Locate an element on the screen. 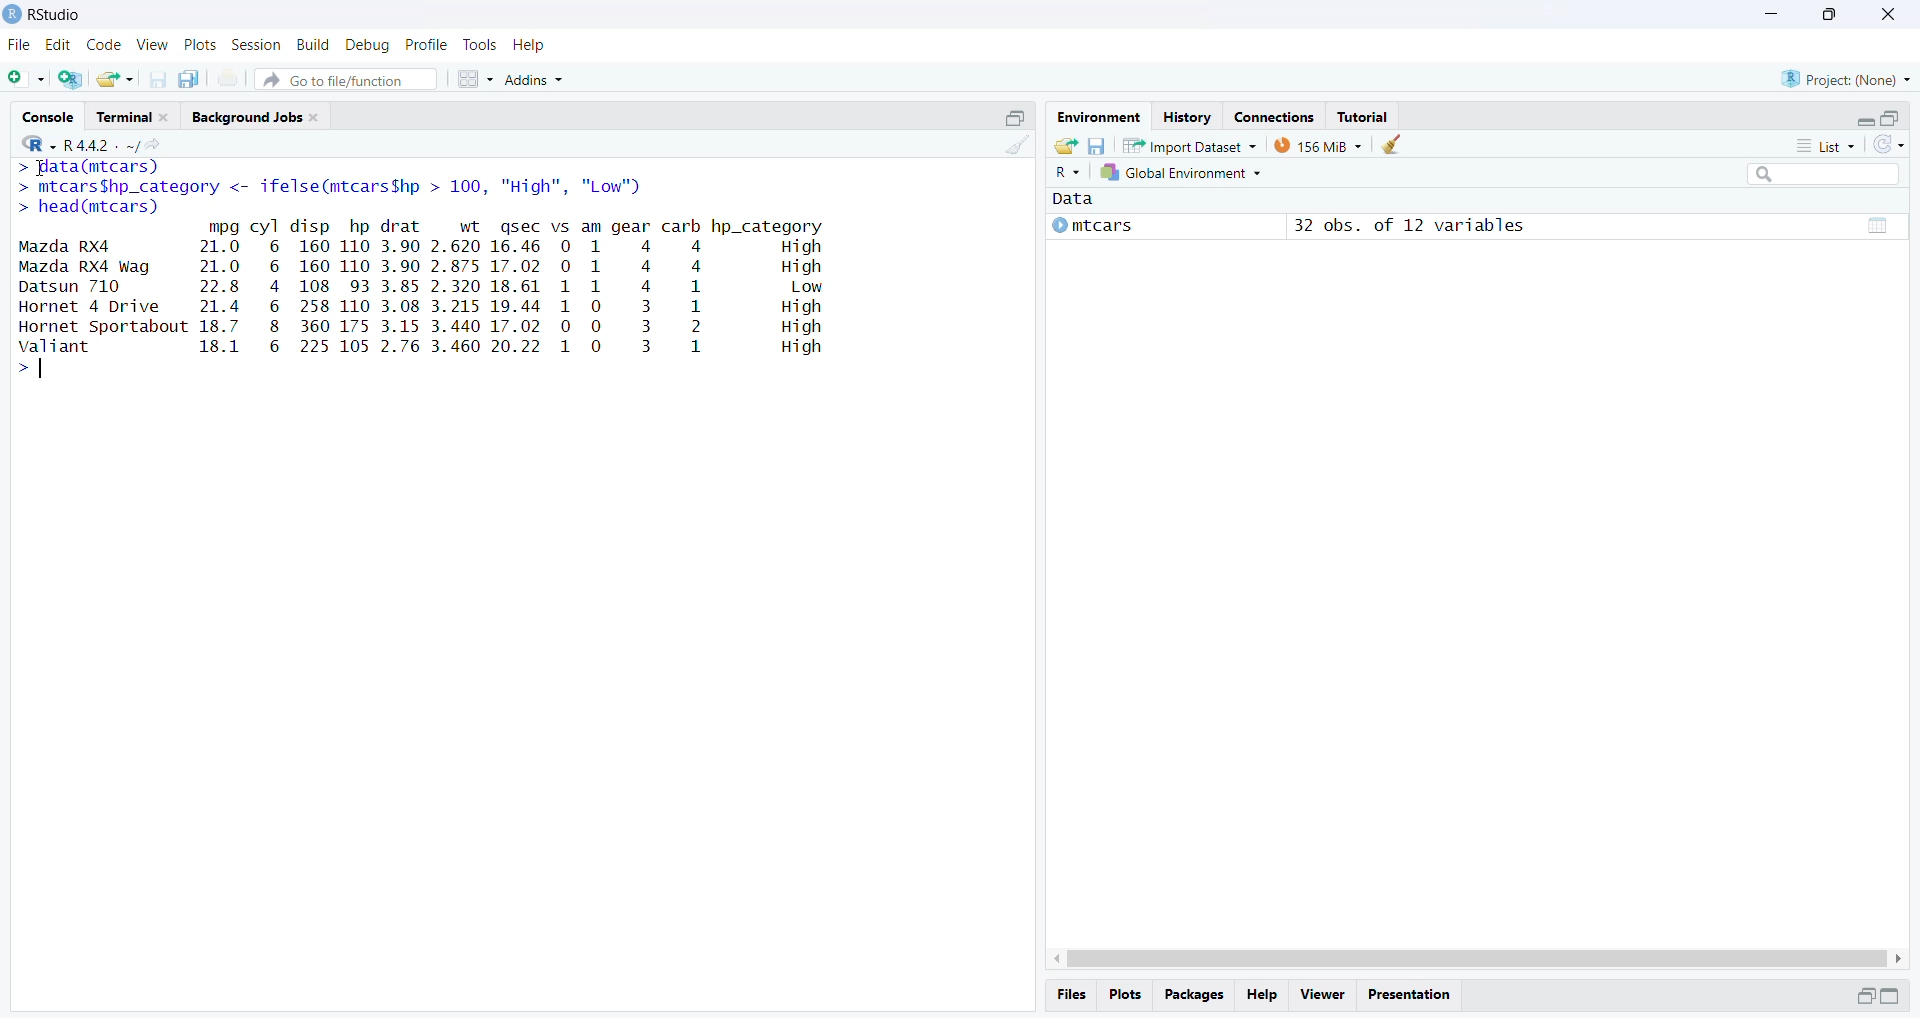 The height and width of the screenshot is (1018, 1920). Plots is located at coordinates (1129, 996).